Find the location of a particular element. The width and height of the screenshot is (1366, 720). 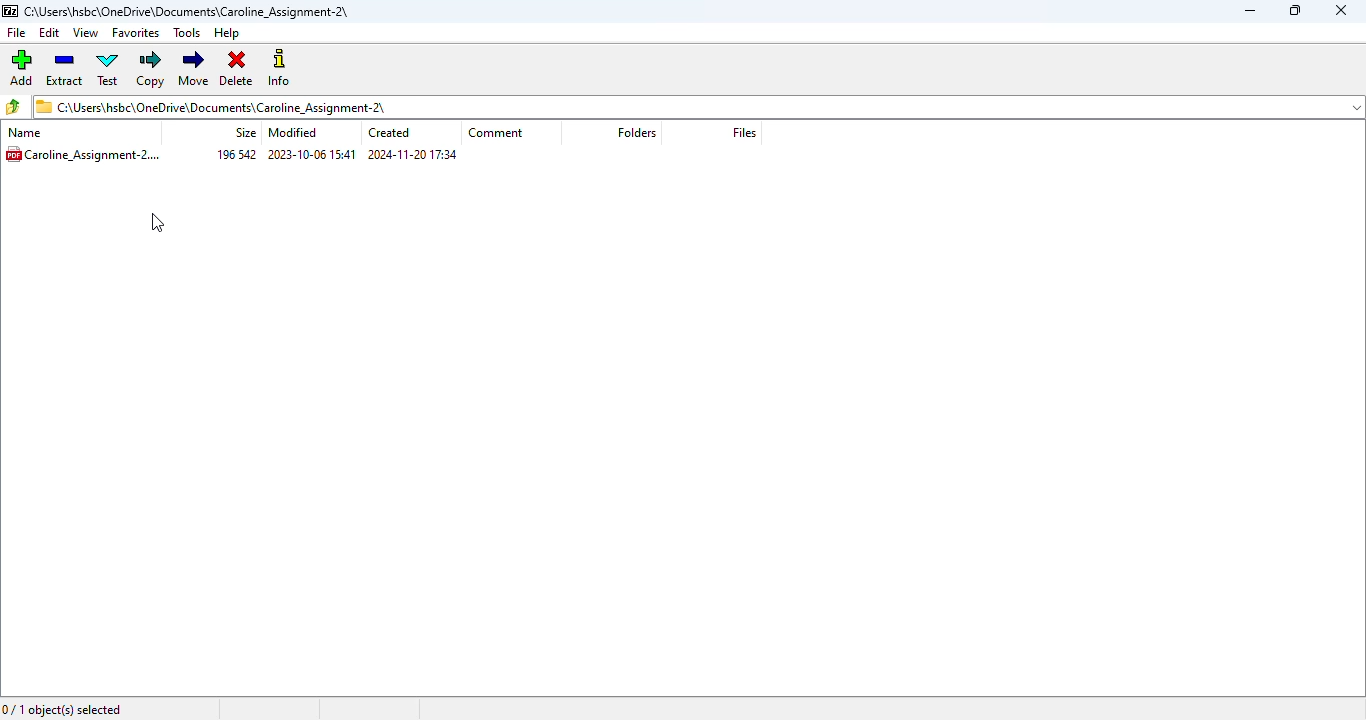

Created is located at coordinates (394, 134).